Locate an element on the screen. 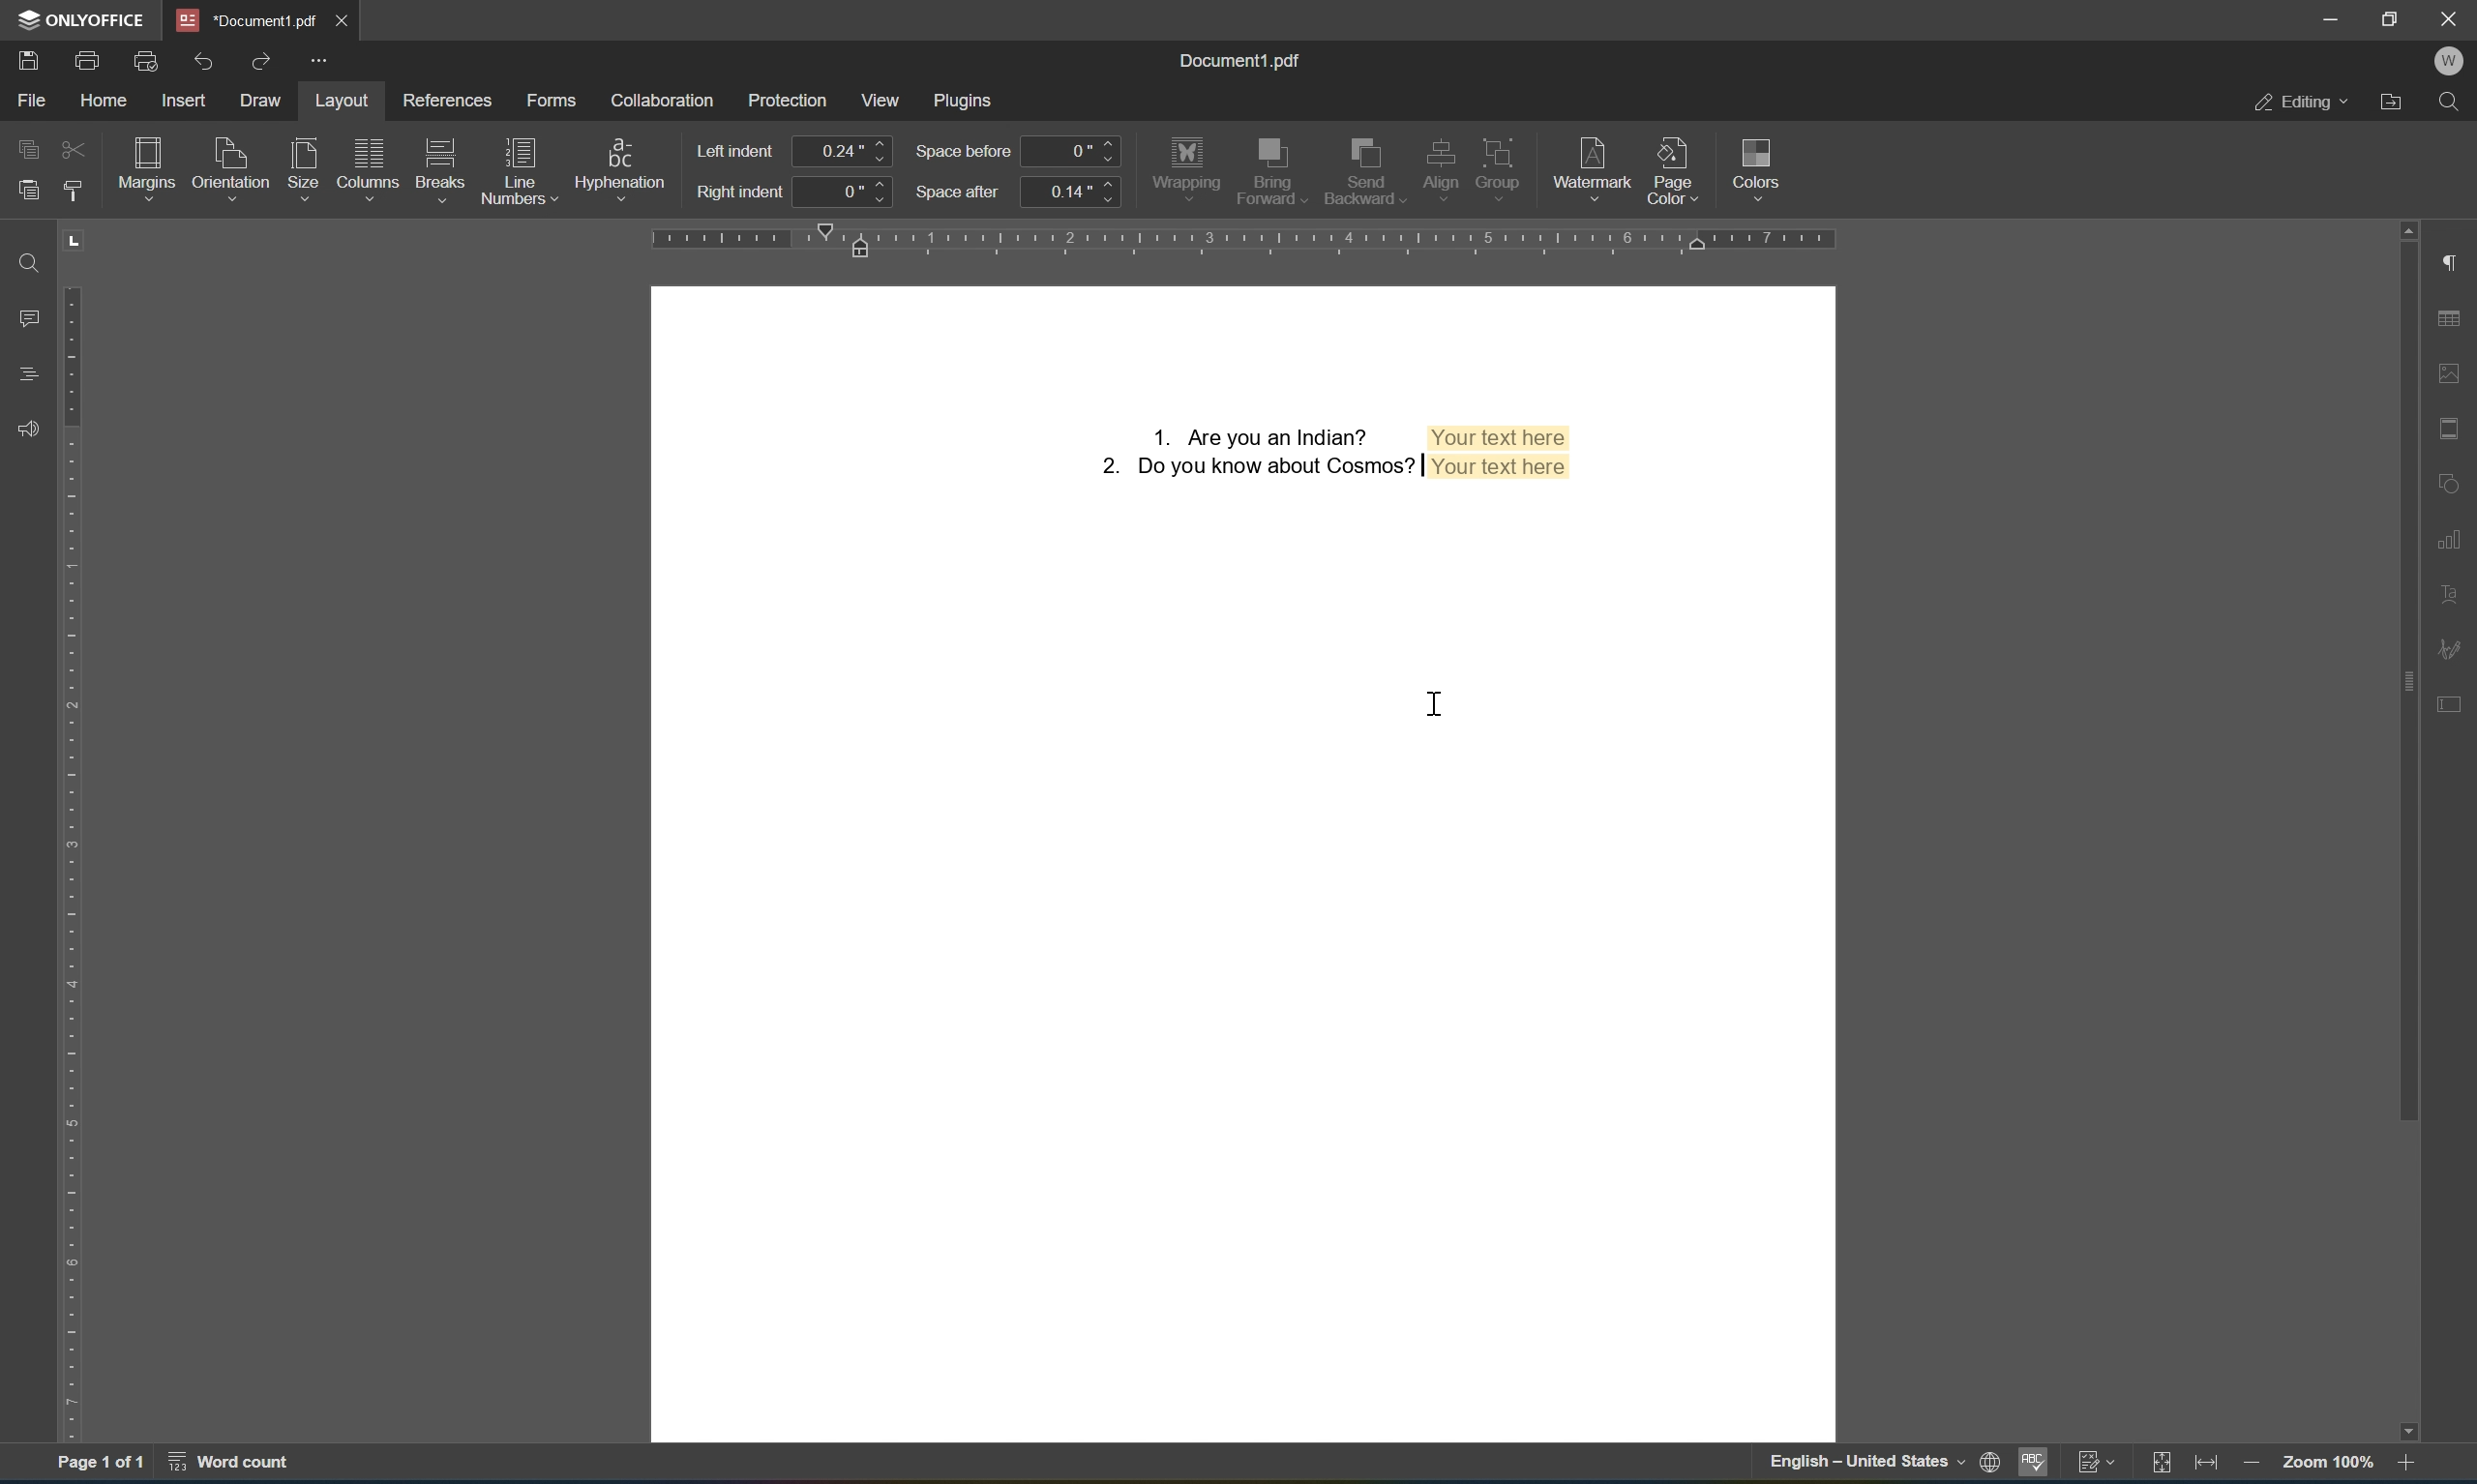  word count is located at coordinates (240, 1467).